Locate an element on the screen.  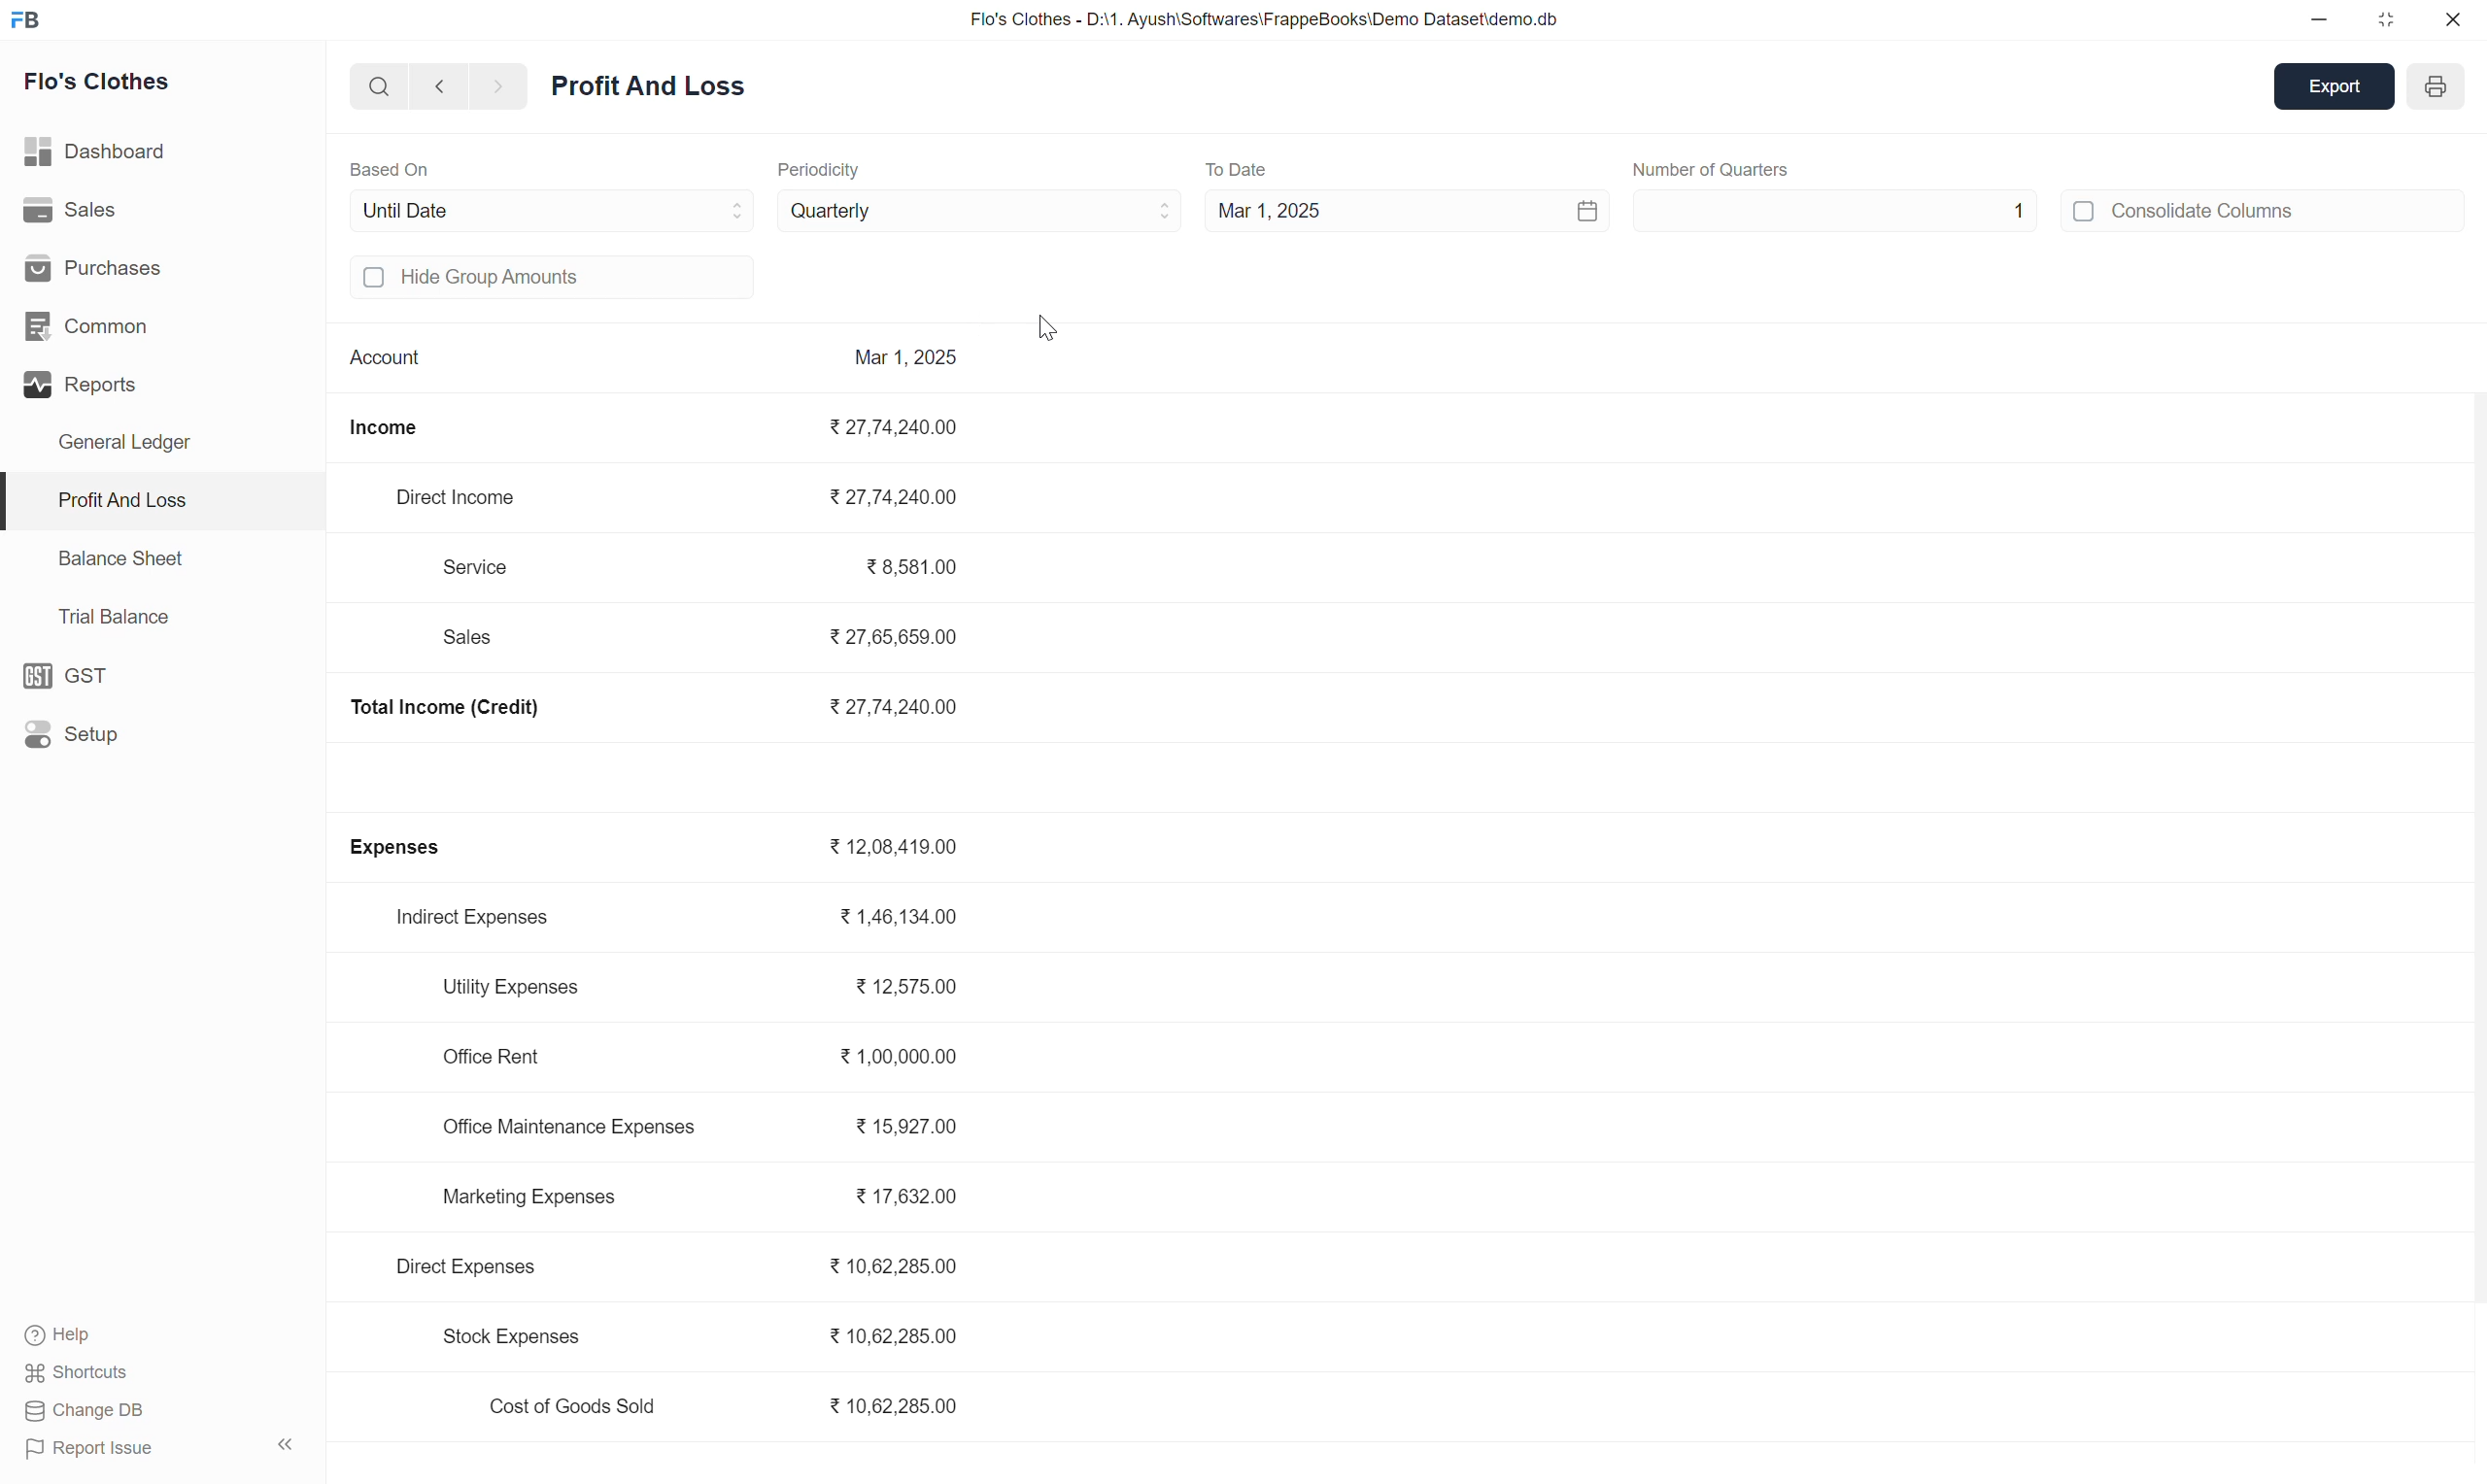
minimize is located at coordinates (2316, 21).